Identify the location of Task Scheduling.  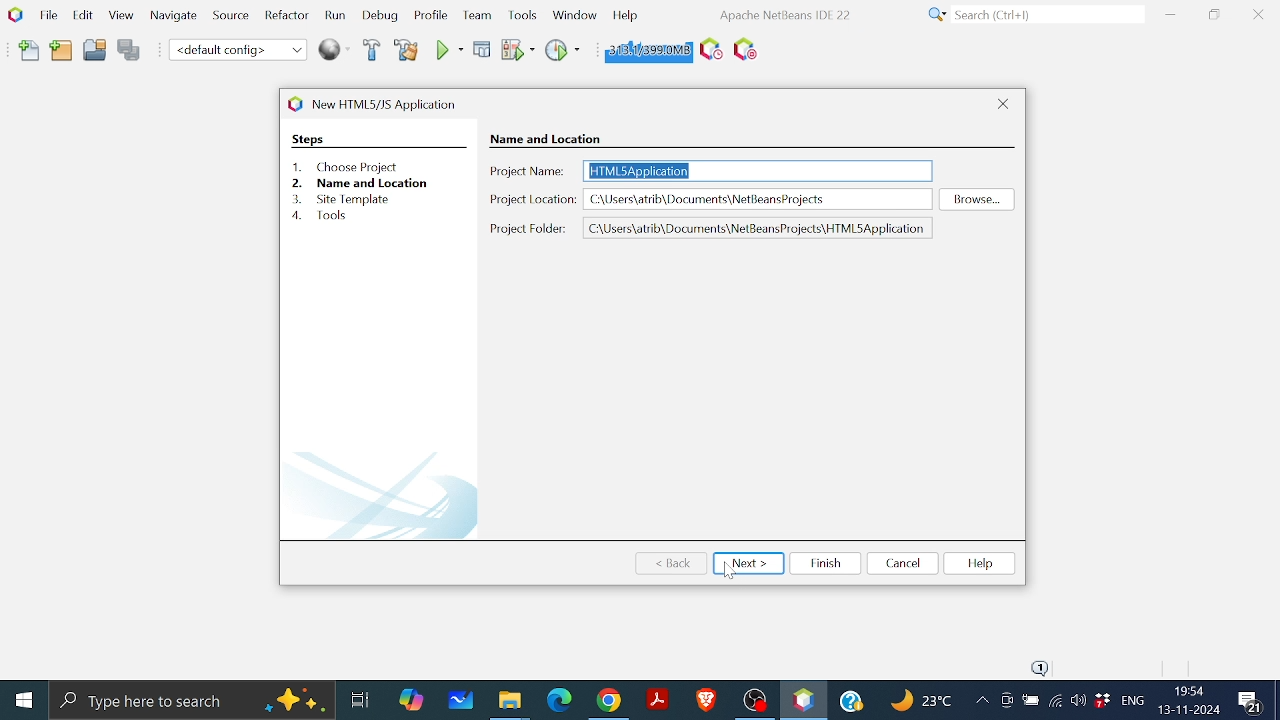
(709, 50).